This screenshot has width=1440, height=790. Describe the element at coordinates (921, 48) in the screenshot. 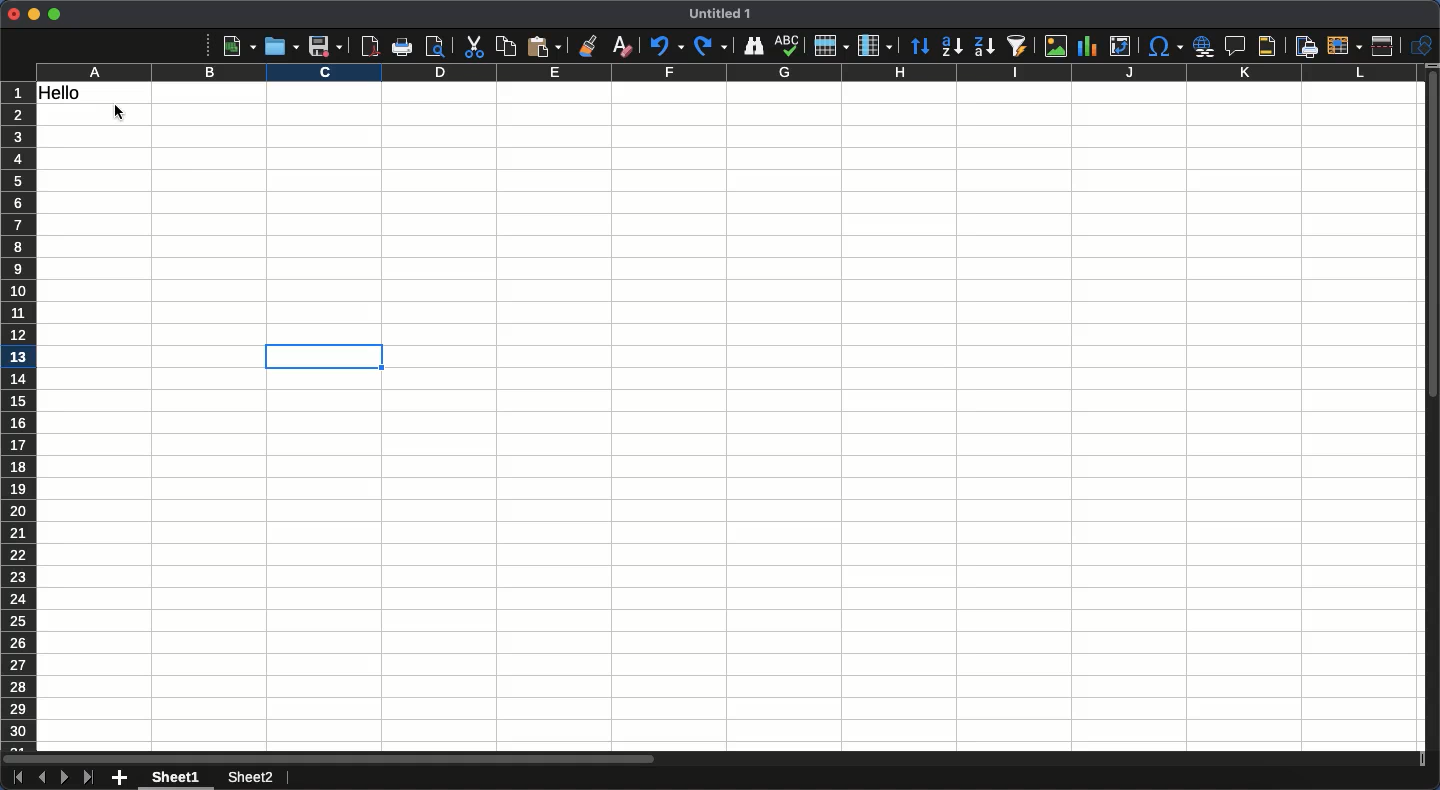

I see `Sort` at that location.